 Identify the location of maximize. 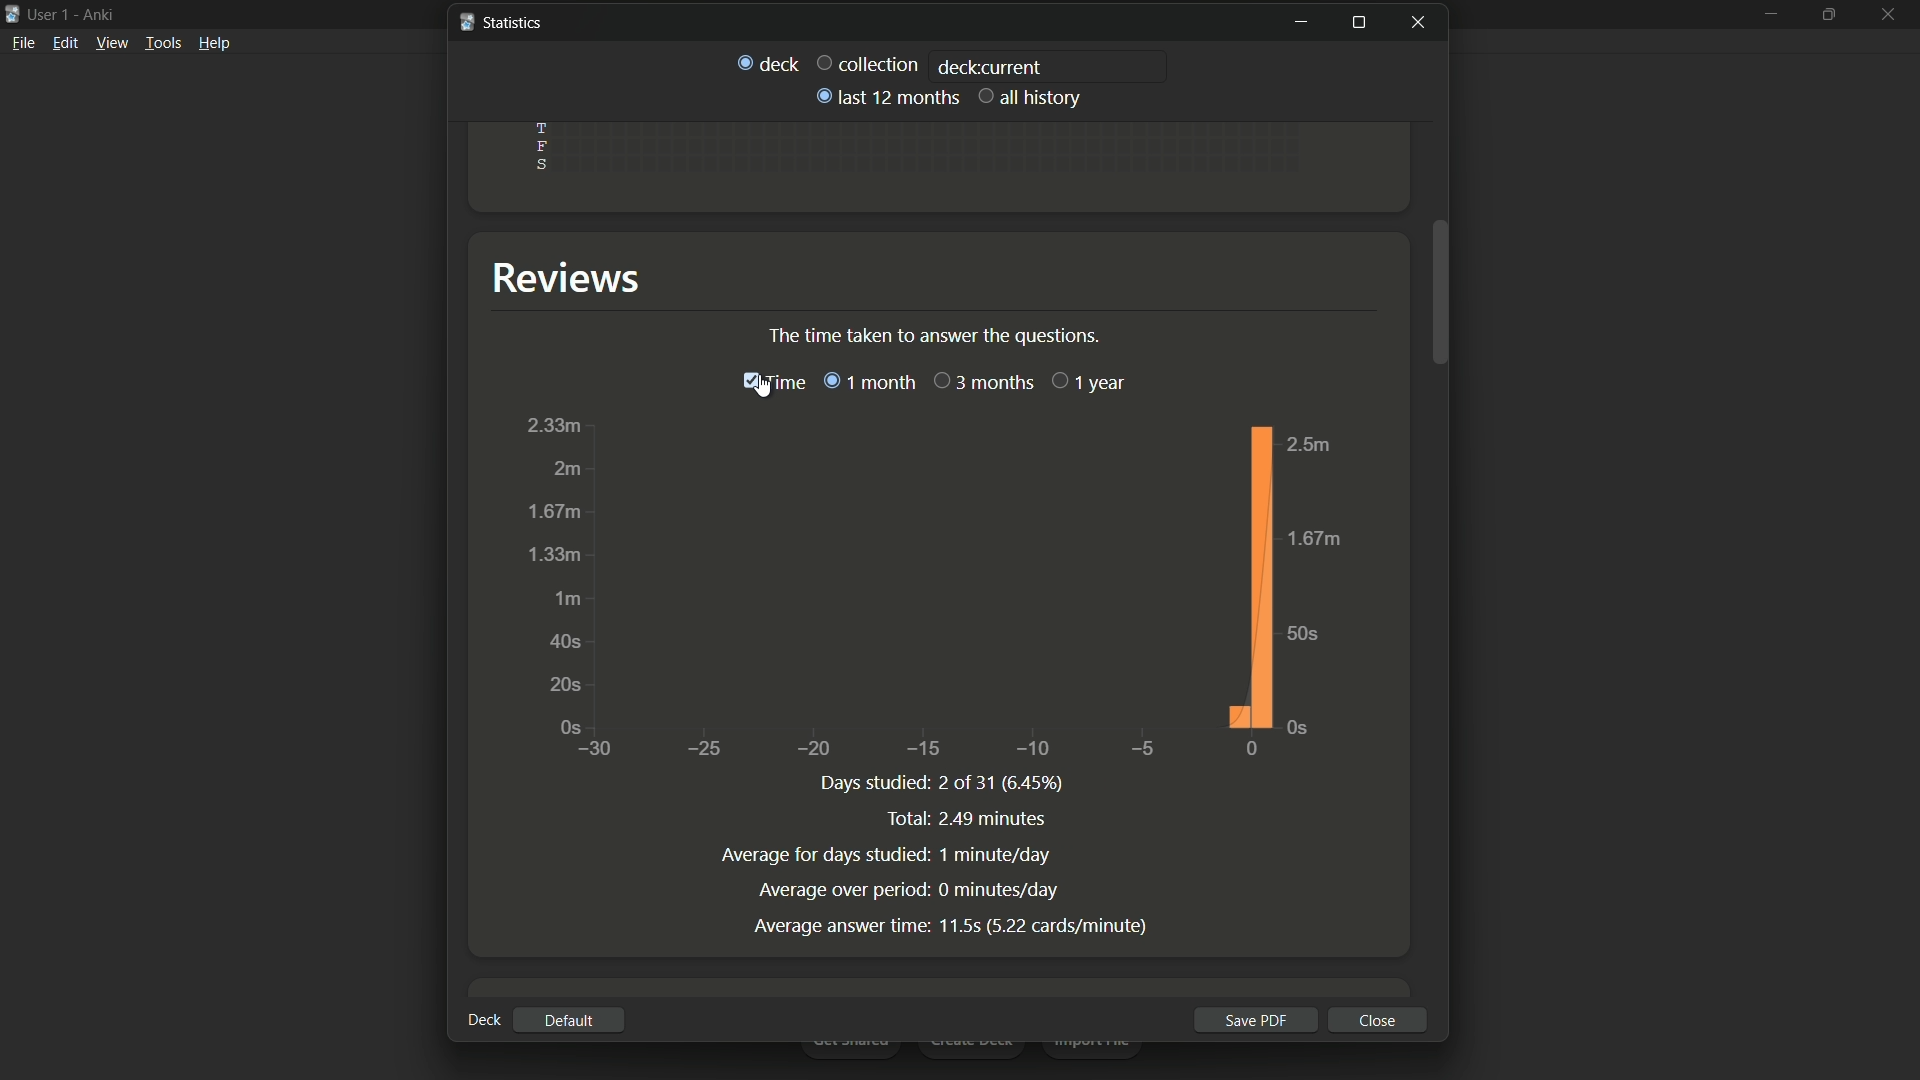
(1831, 14).